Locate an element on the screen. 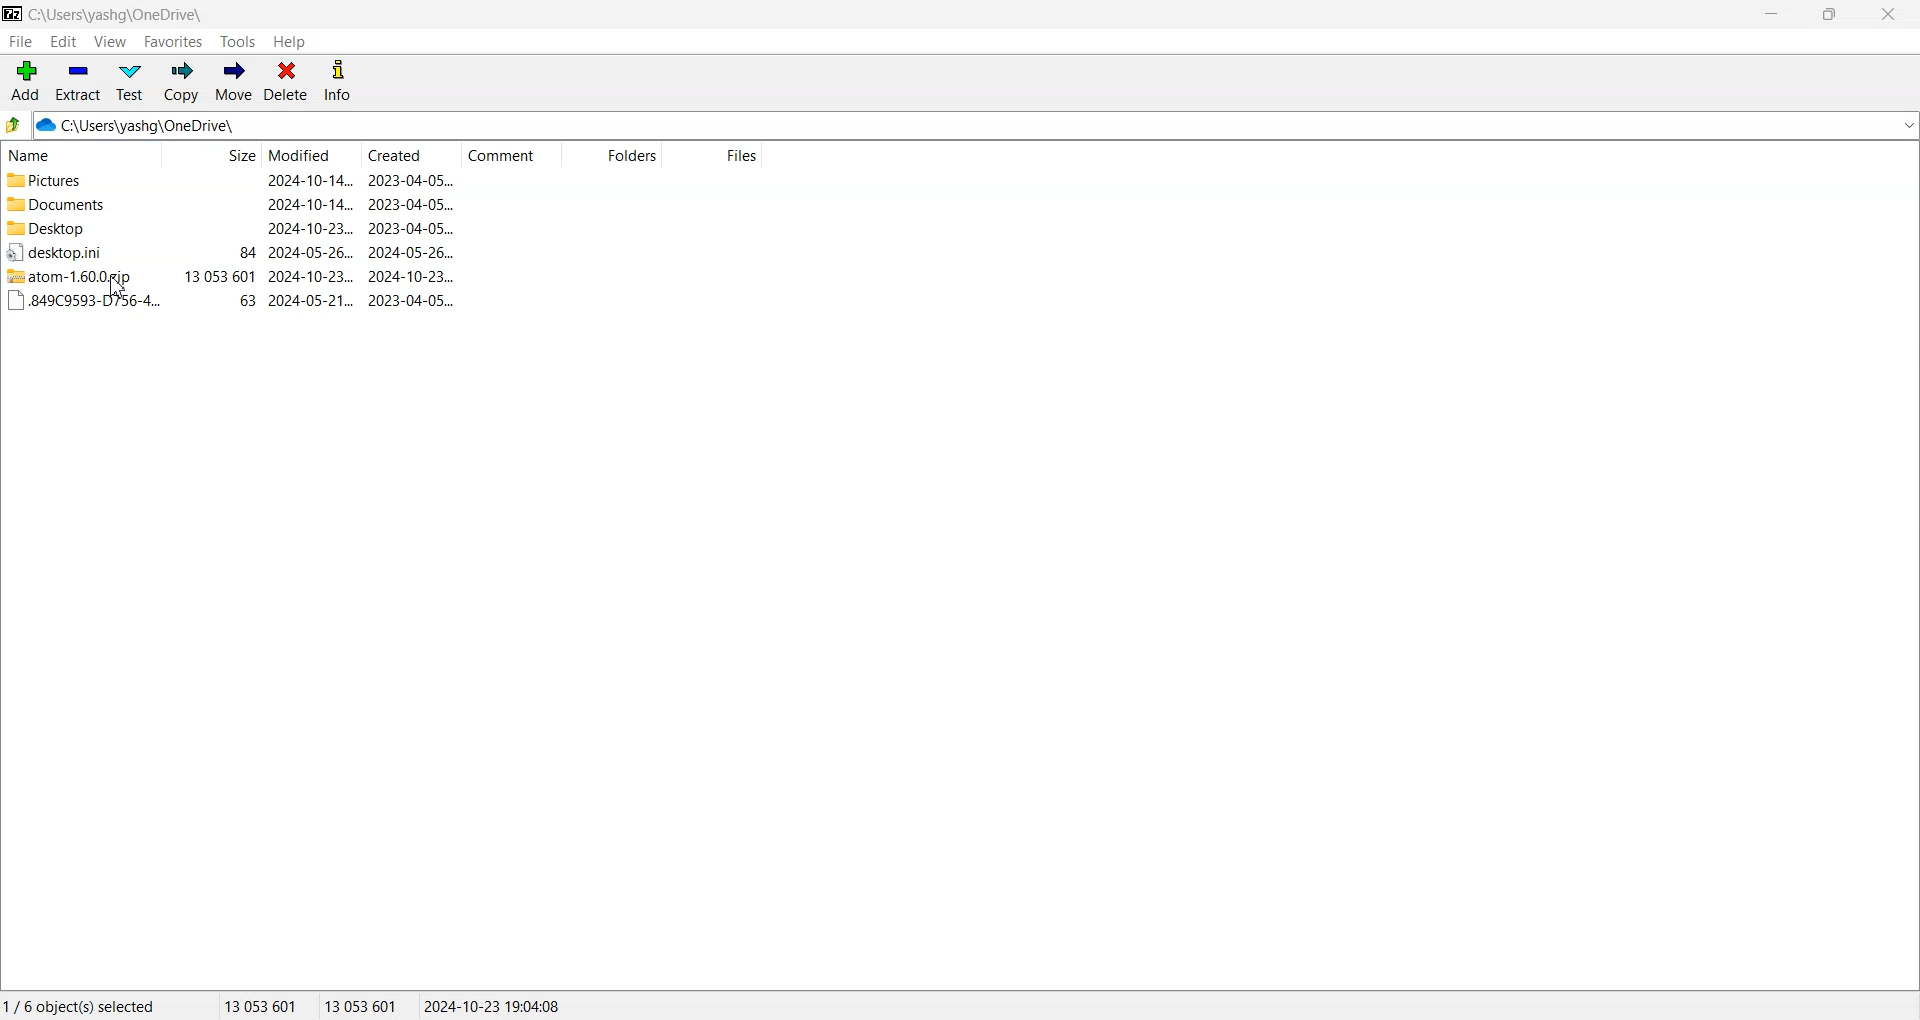 The image size is (1920, 1020). 13 053 601 is located at coordinates (220, 276).